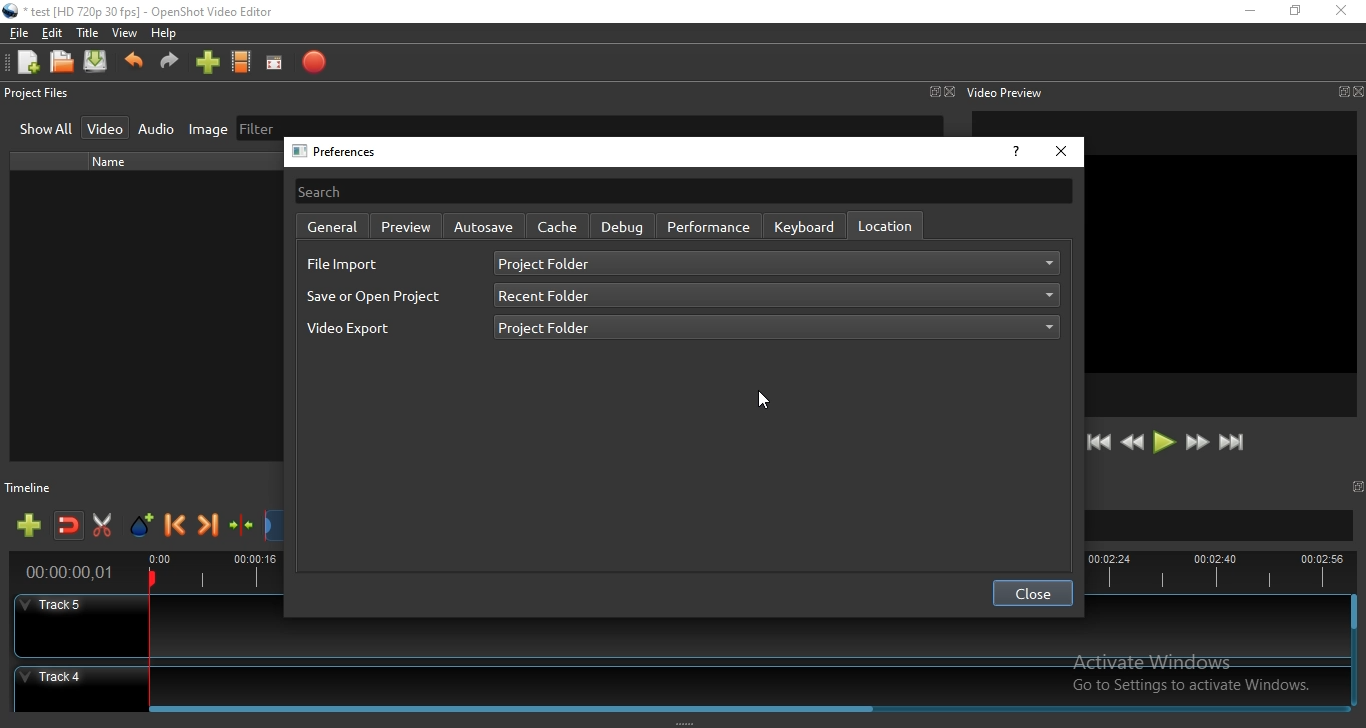 The image size is (1366, 728). Describe the element at coordinates (168, 35) in the screenshot. I see `Help` at that location.